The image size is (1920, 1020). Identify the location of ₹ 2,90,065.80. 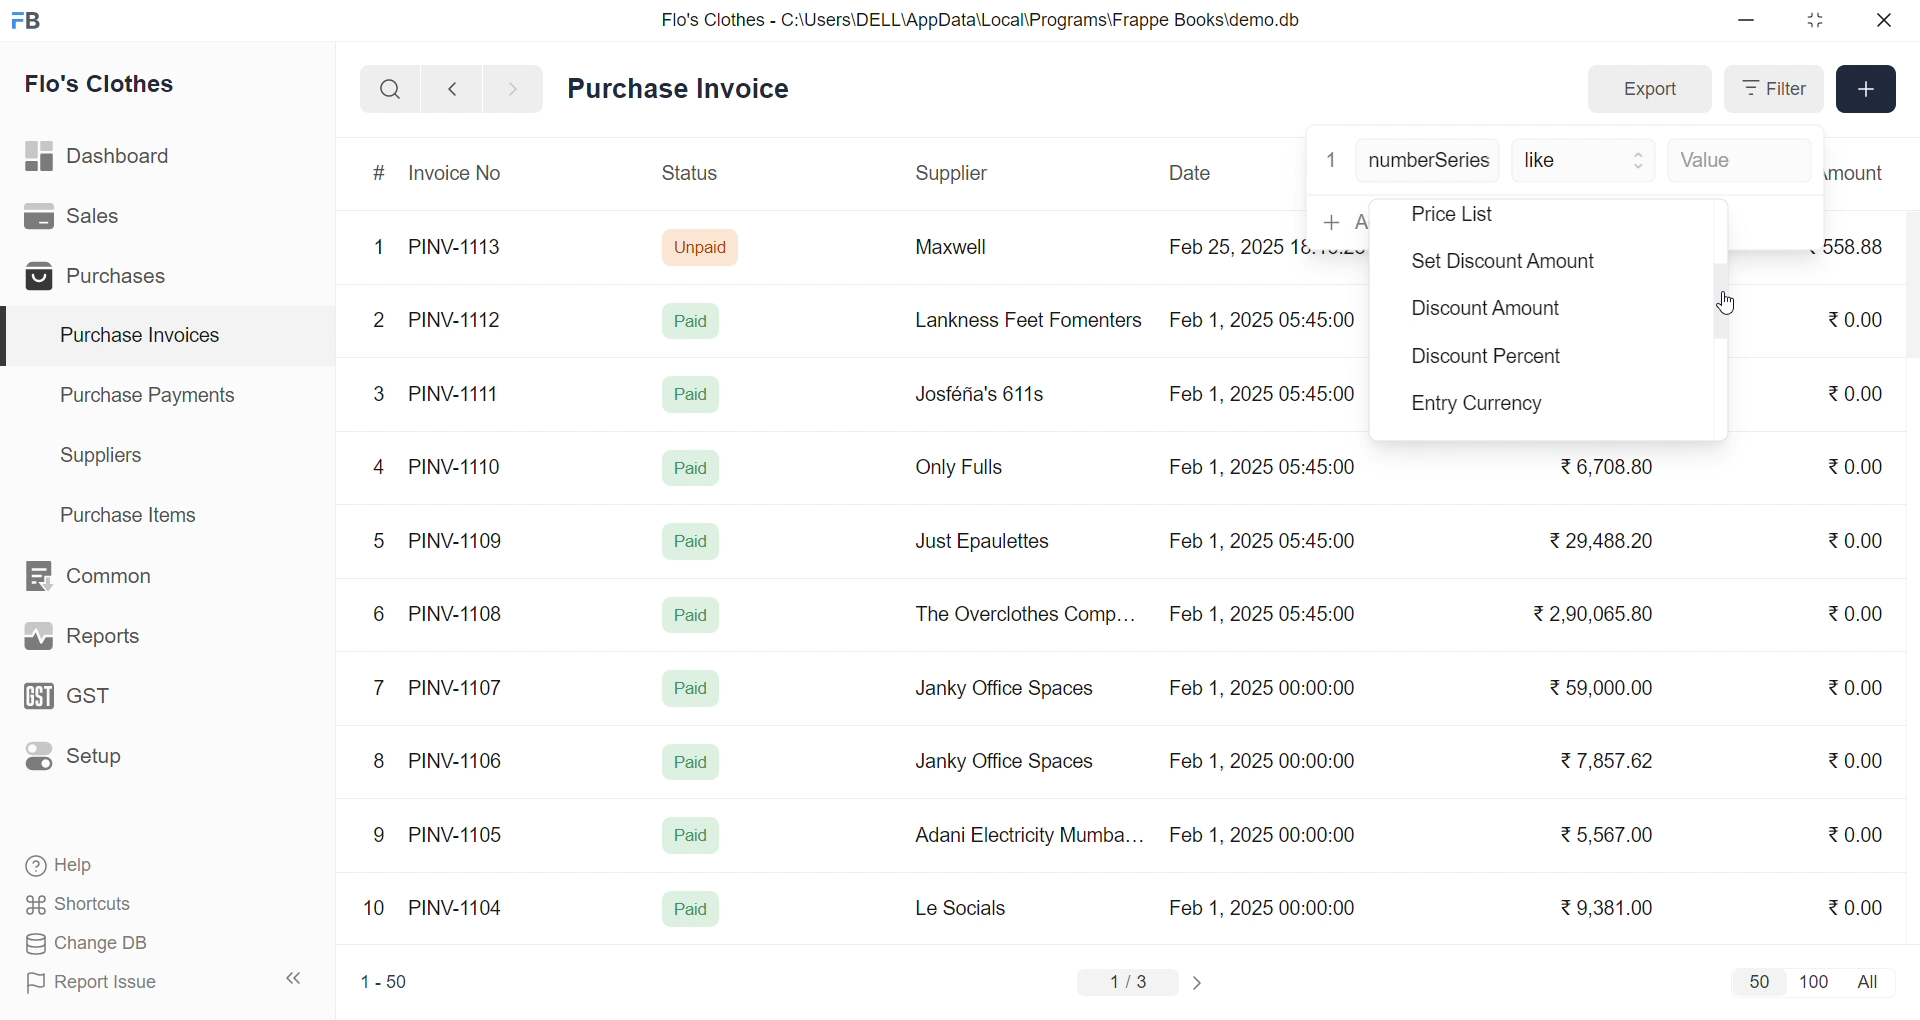
(1595, 615).